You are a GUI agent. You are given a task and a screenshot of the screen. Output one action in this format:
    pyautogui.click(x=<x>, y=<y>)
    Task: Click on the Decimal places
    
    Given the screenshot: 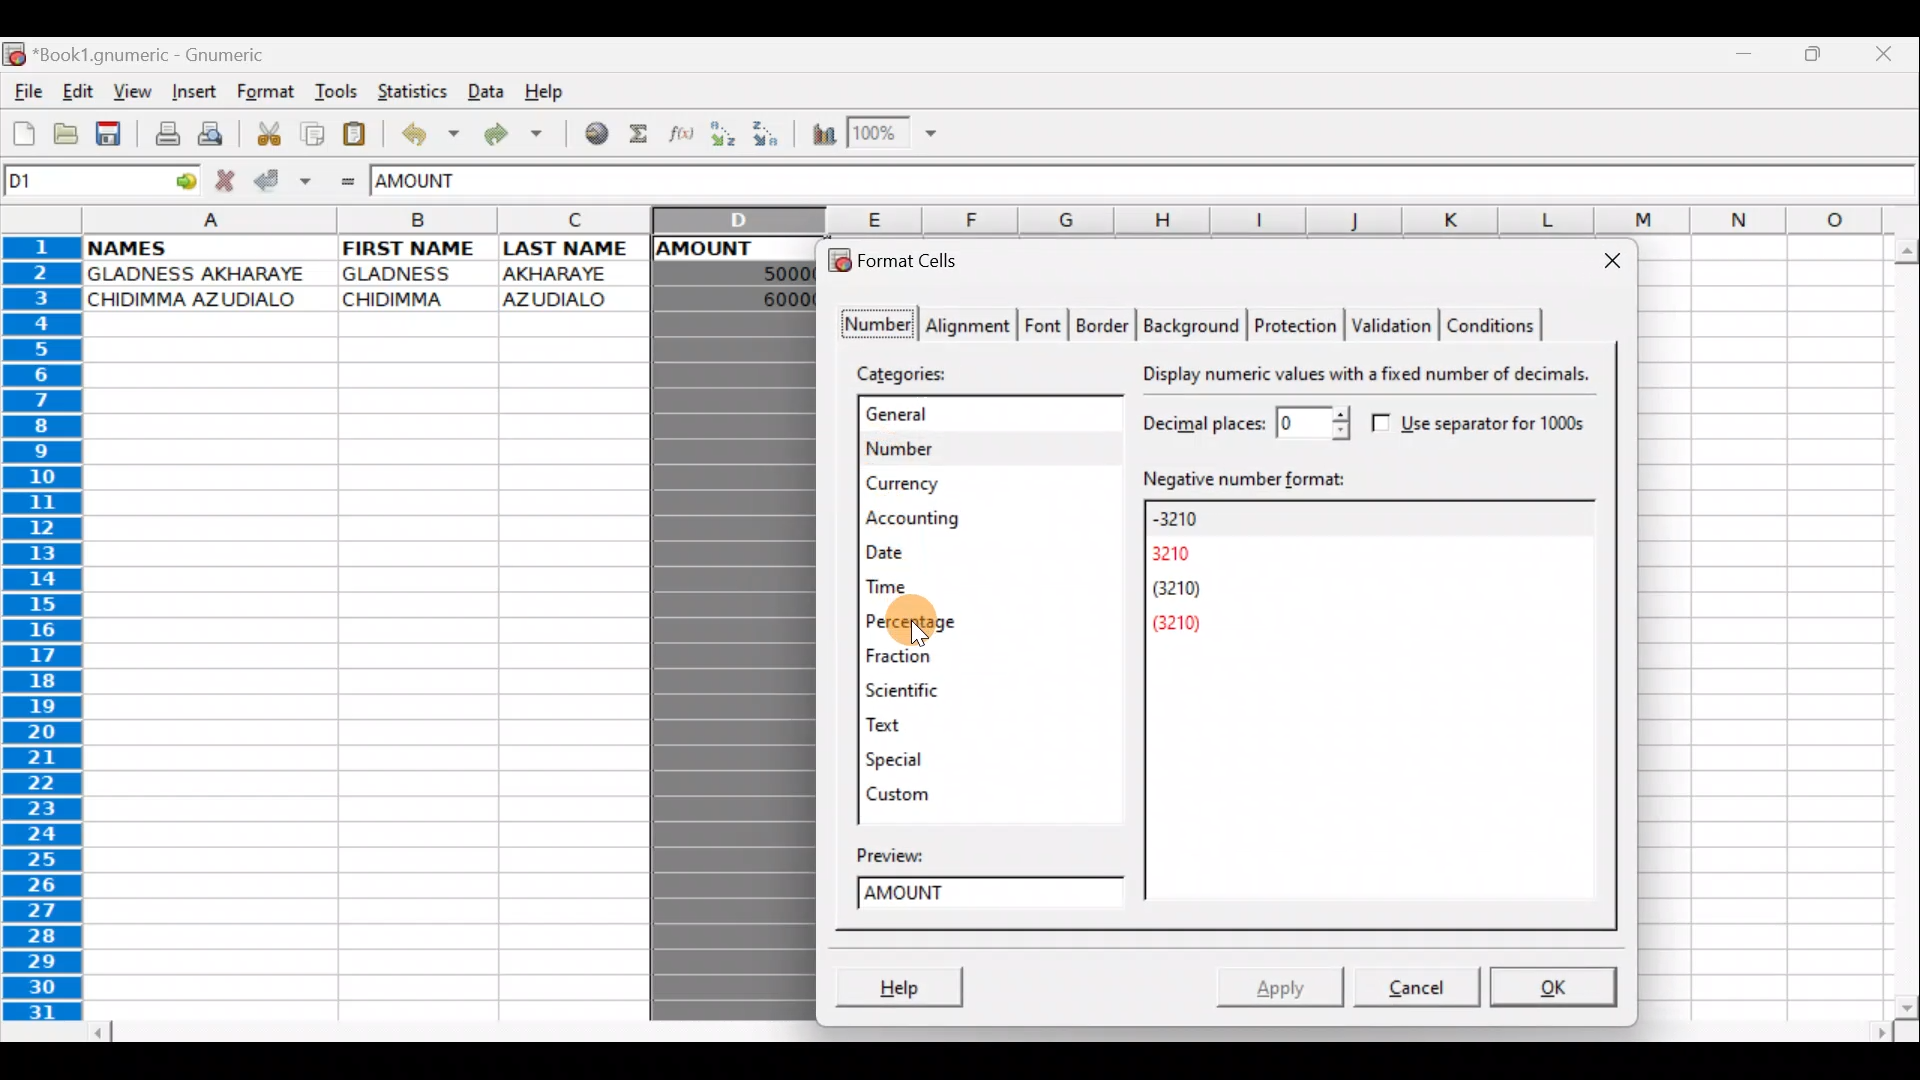 What is the action you would take?
    pyautogui.click(x=1242, y=421)
    